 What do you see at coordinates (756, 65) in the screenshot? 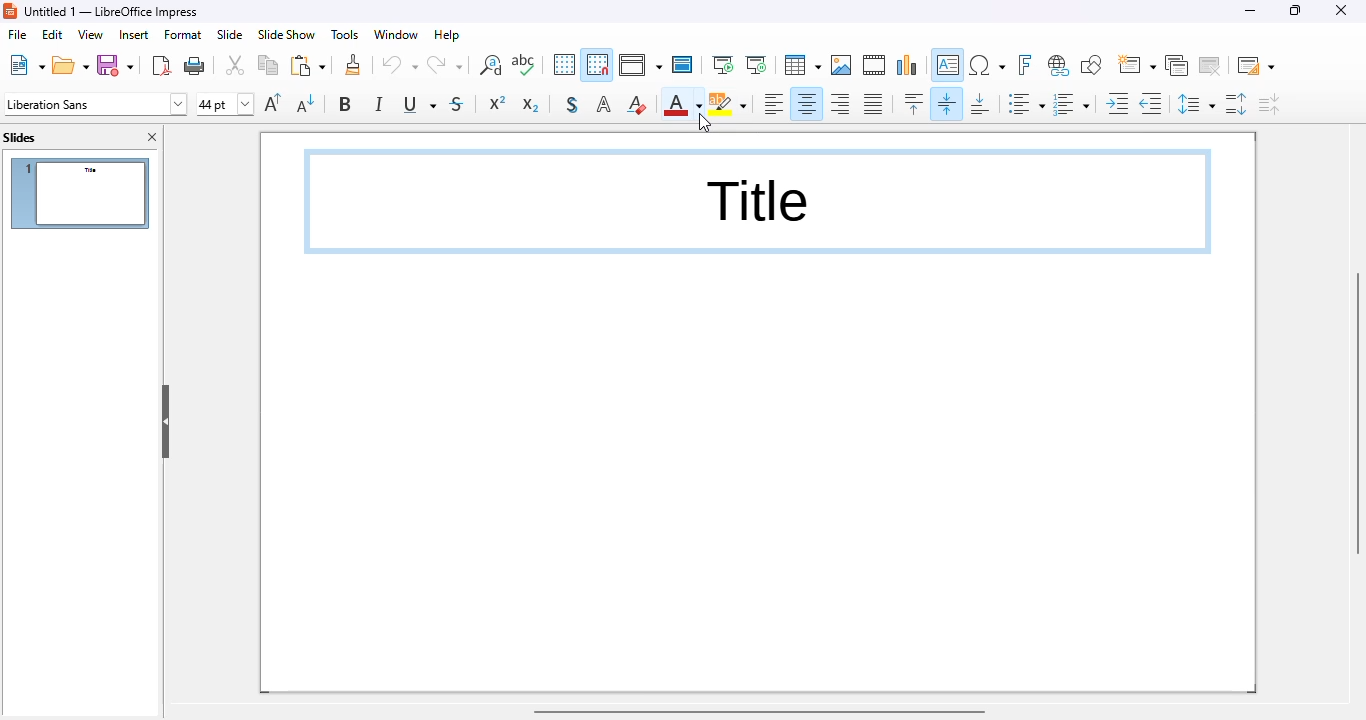
I see `start from current slide` at bounding box center [756, 65].